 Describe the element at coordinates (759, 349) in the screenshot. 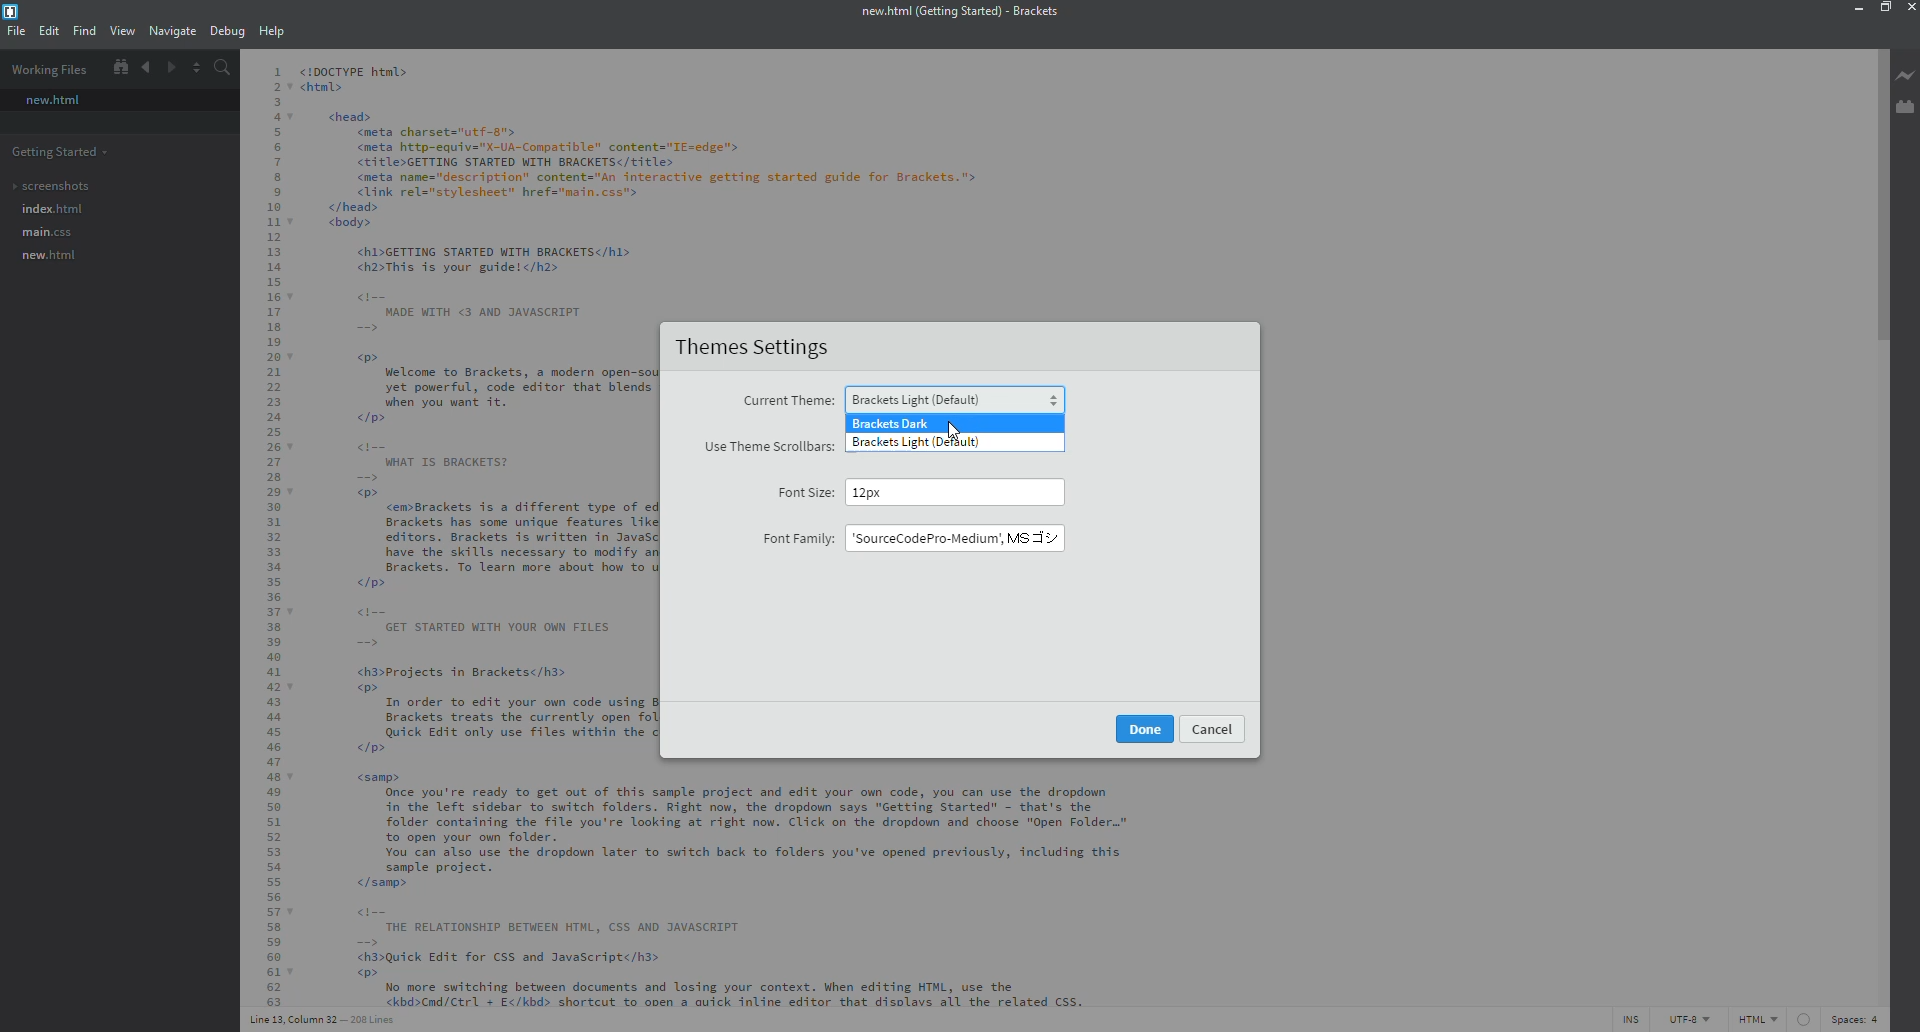

I see `themes` at that location.